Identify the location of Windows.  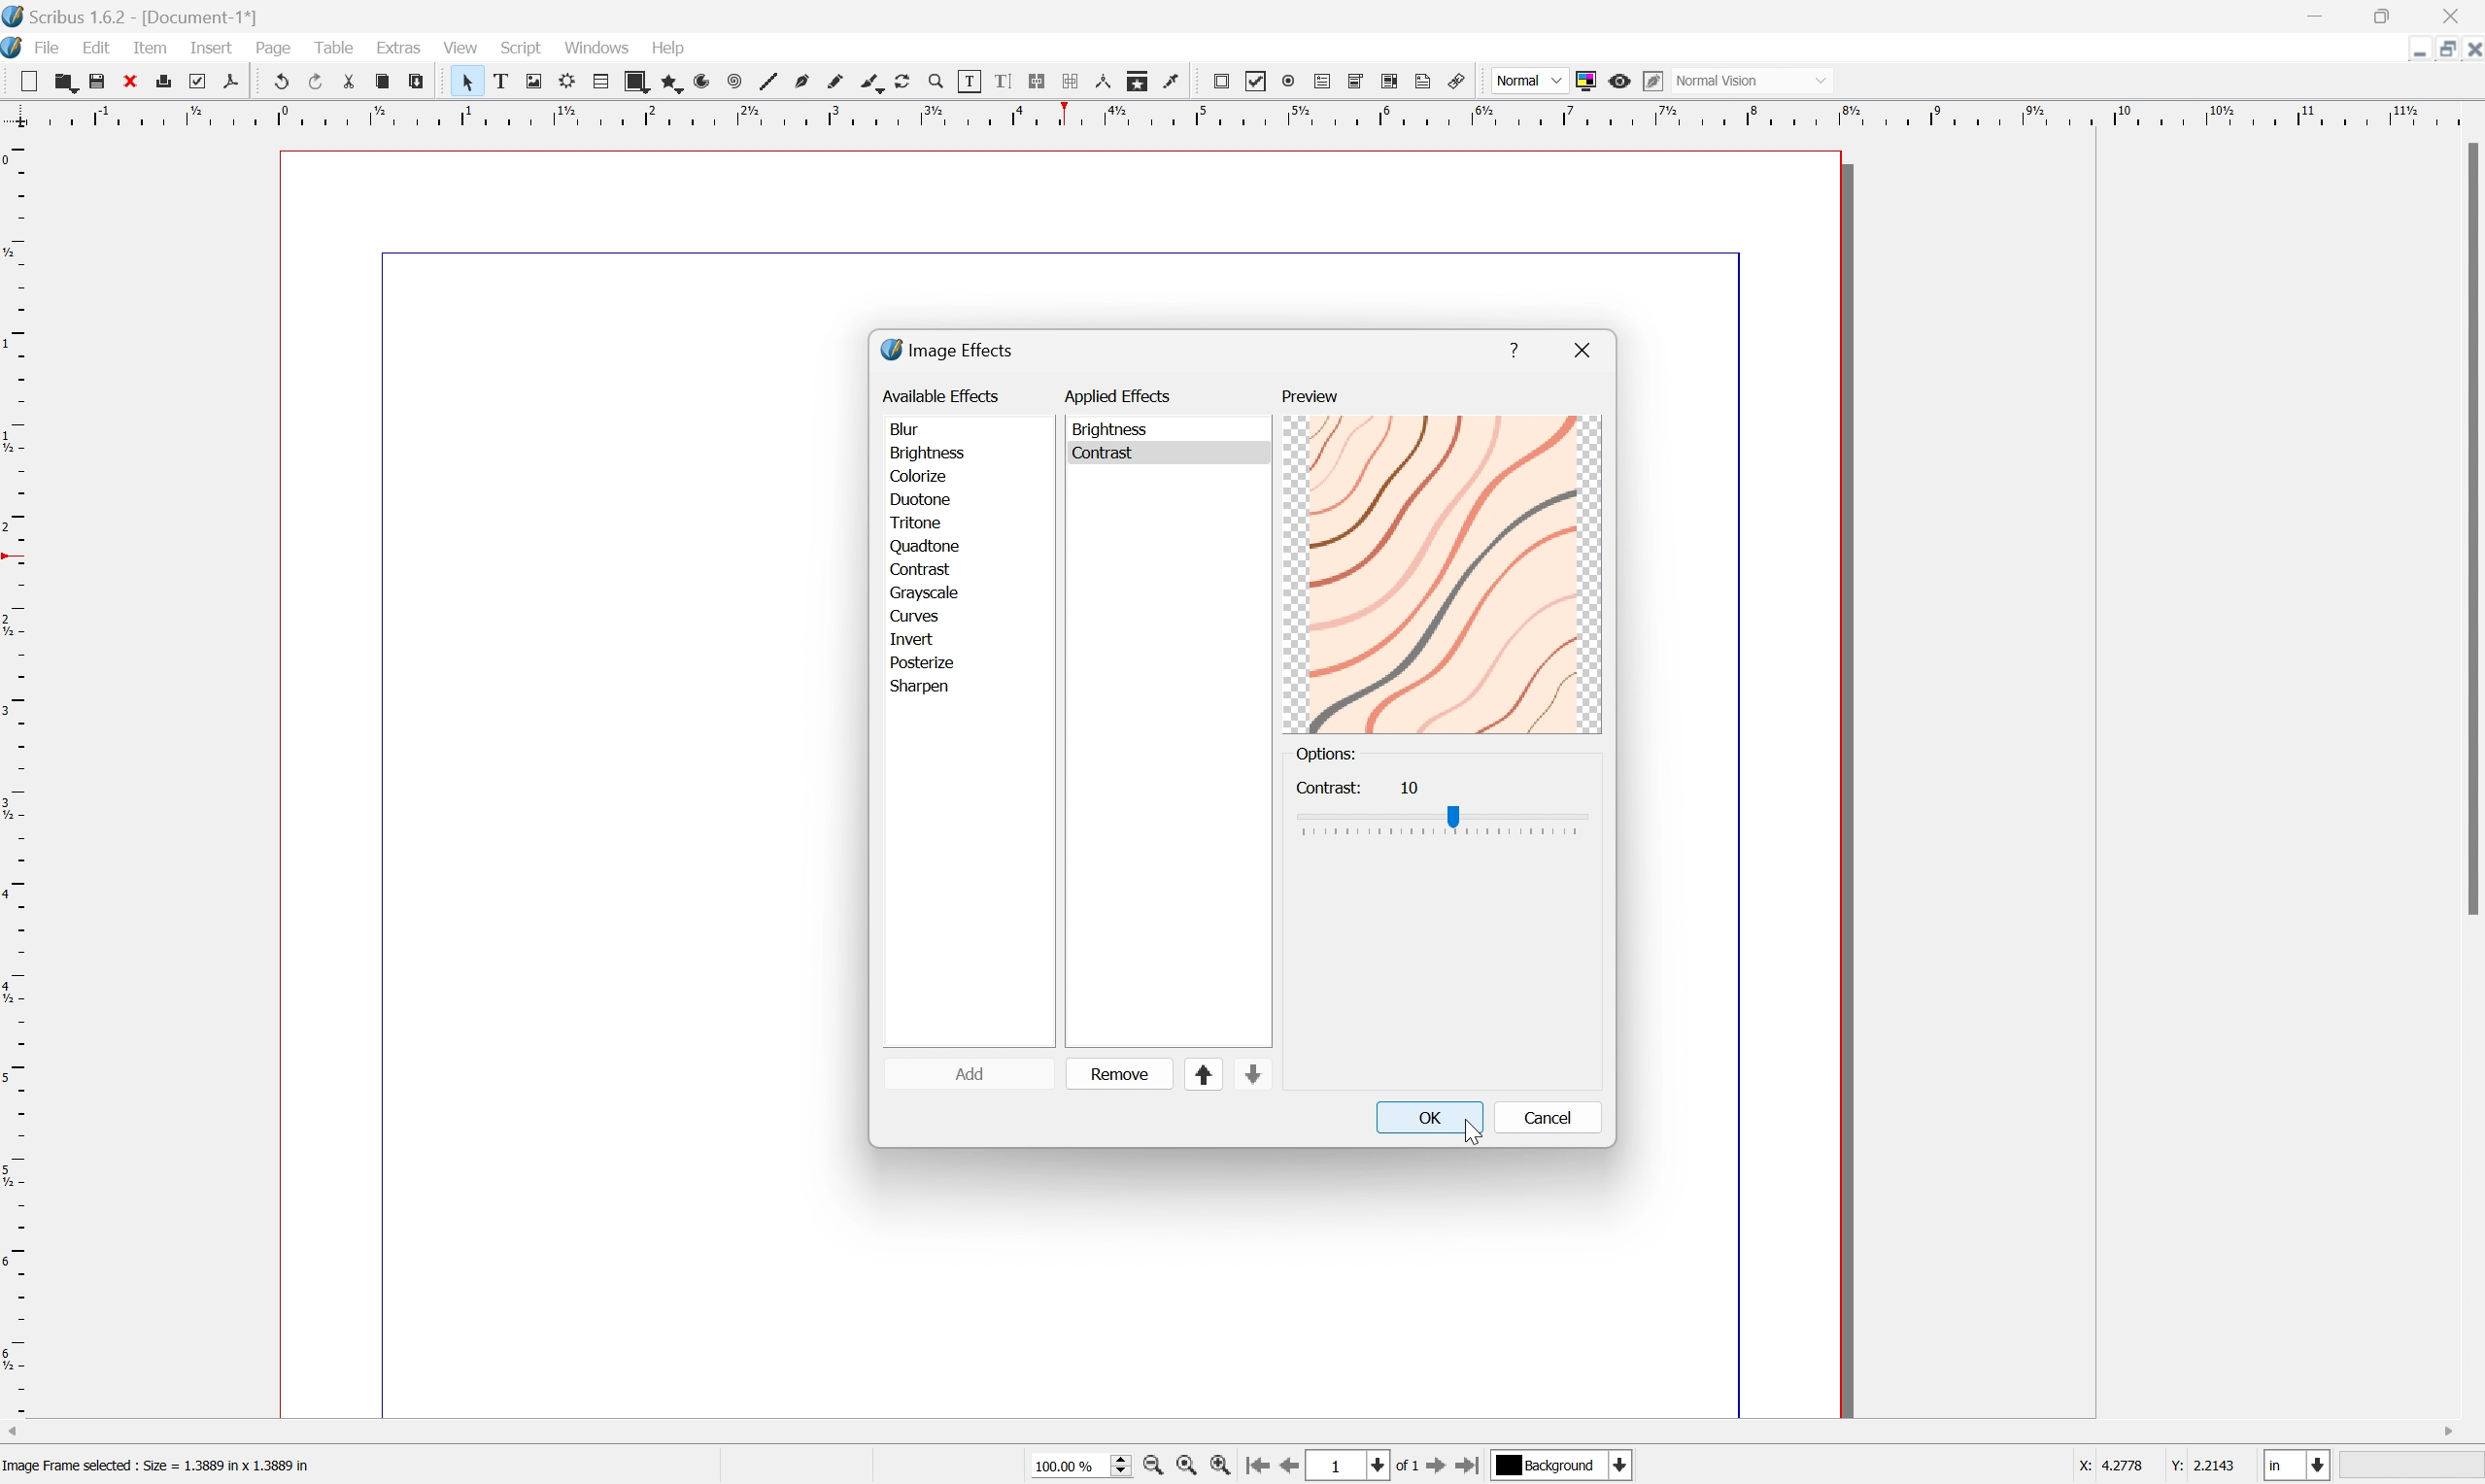
(595, 44).